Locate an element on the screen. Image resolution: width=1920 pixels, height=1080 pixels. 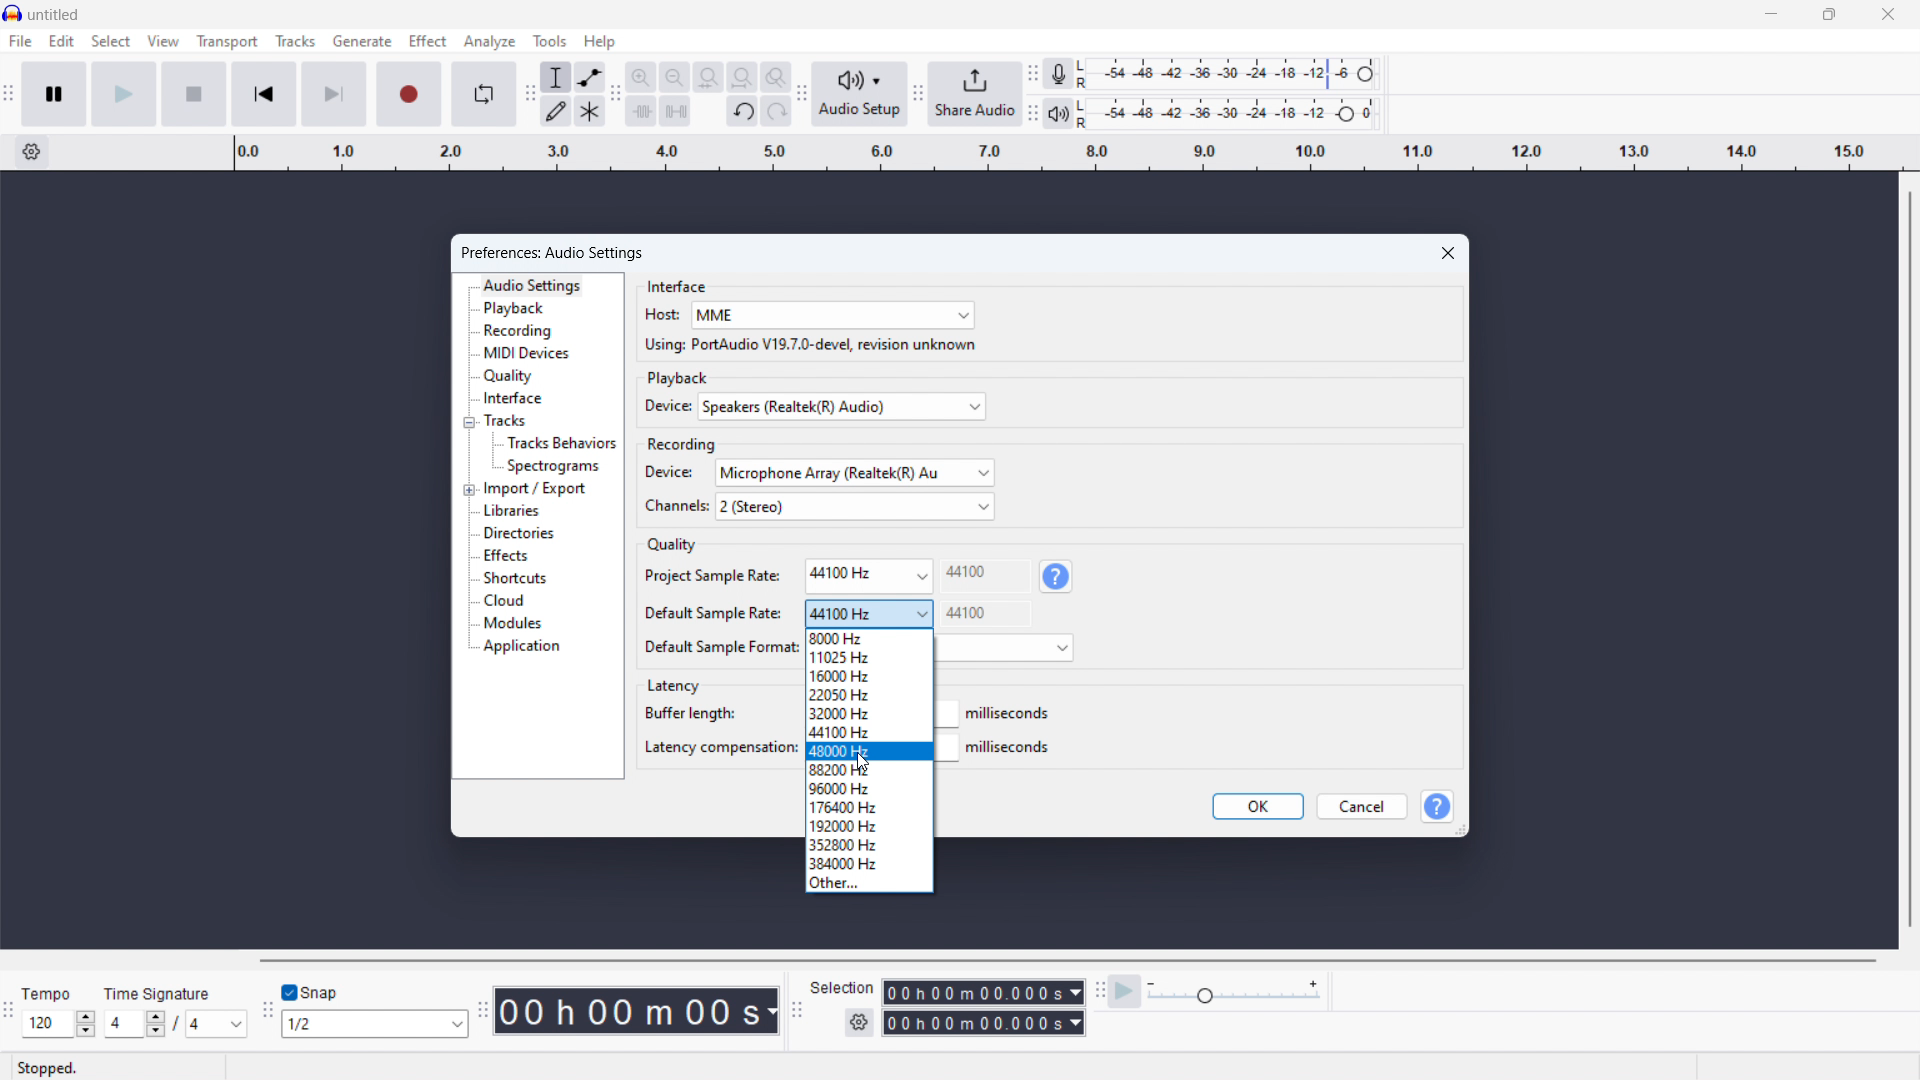
set snapping is located at coordinates (374, 1023).